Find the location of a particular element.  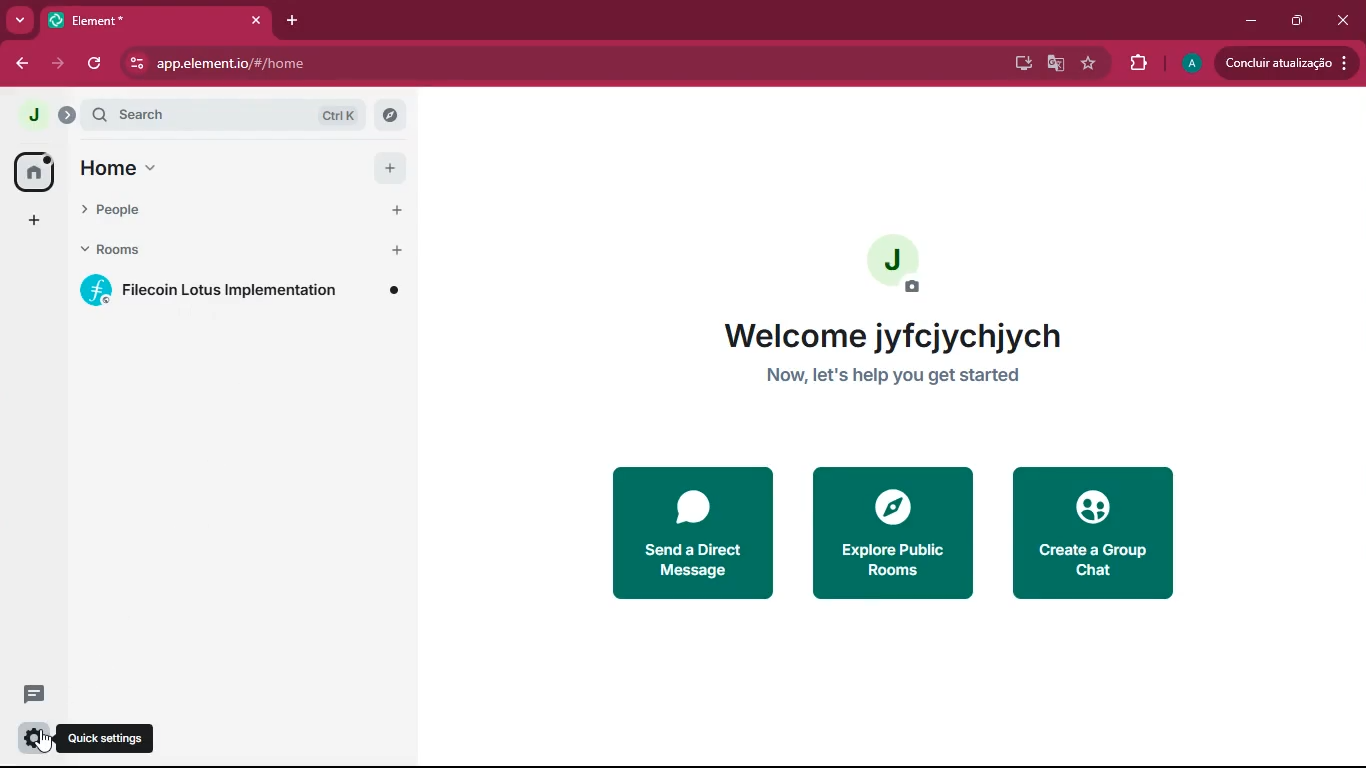

Add is located at coordinates (398, 251).